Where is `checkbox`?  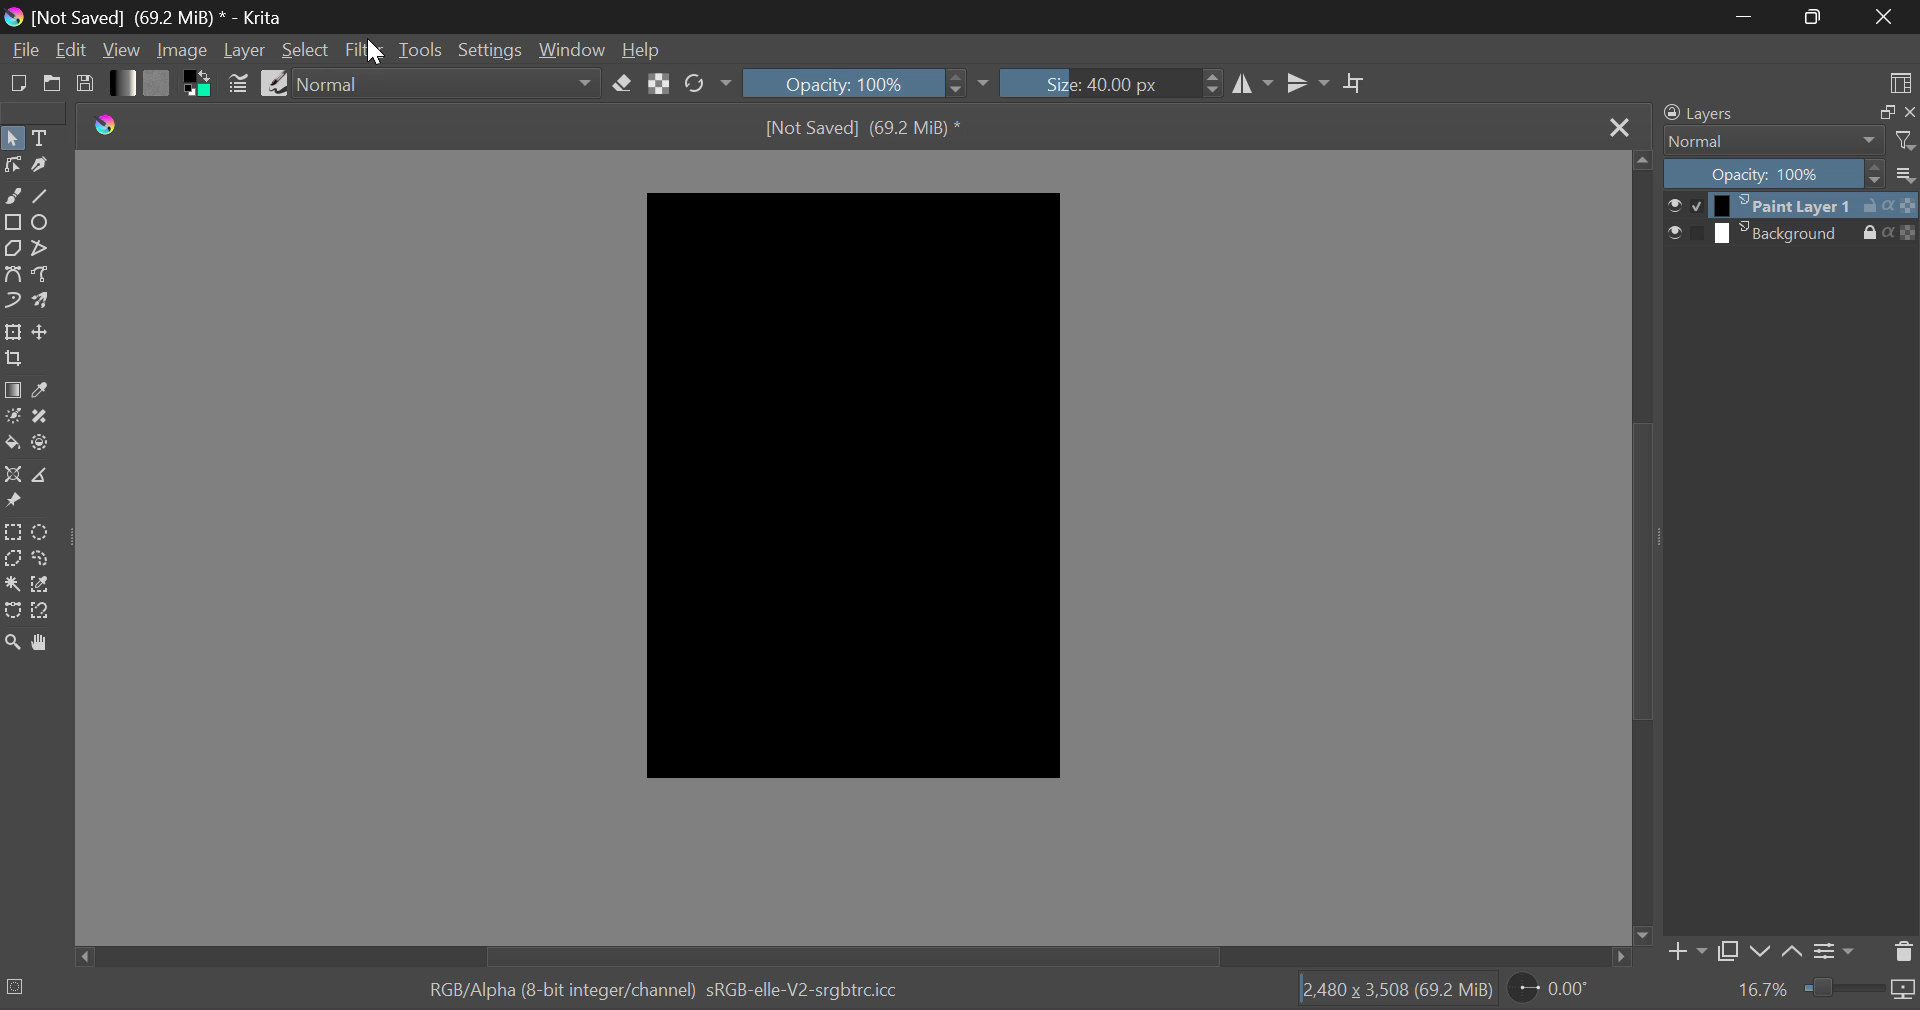
checkbox is located at coordinates (1695, 232).